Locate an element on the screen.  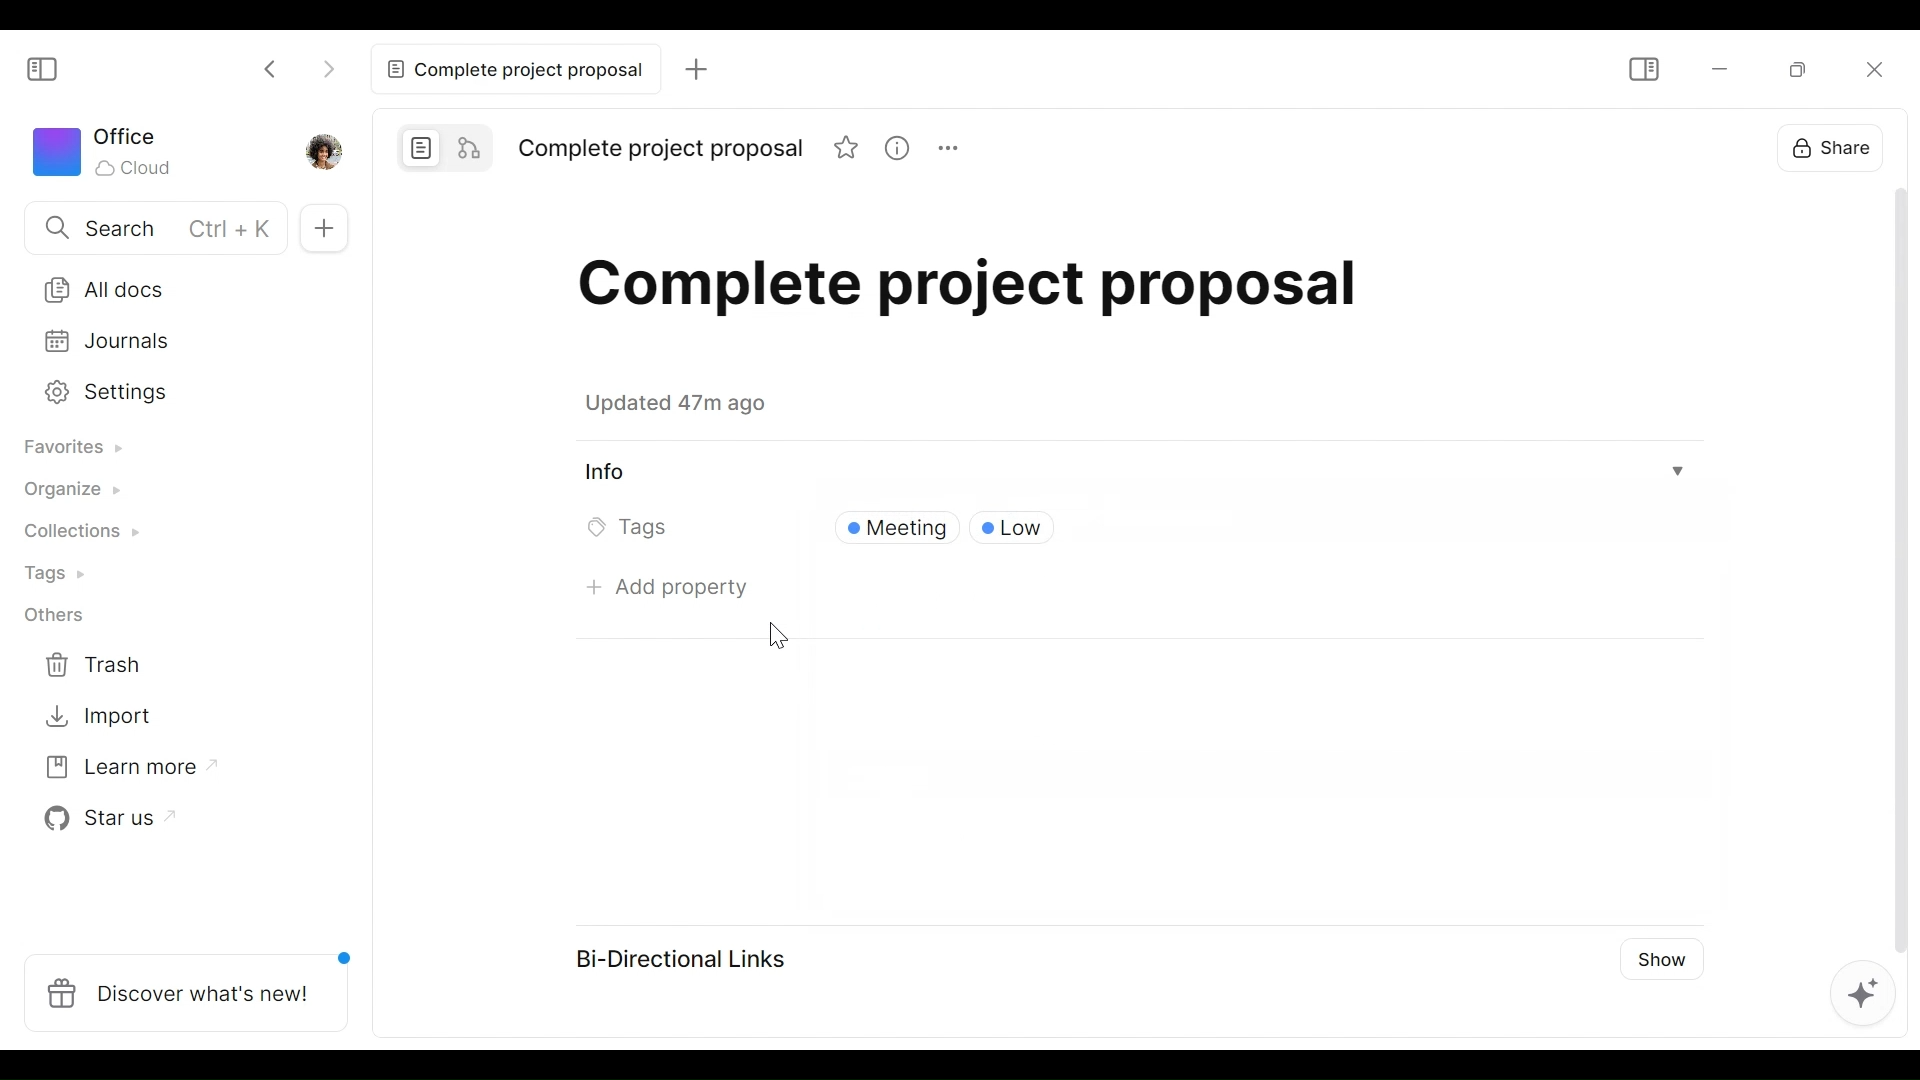
Discover what's new is located at coordinates (187, 990).